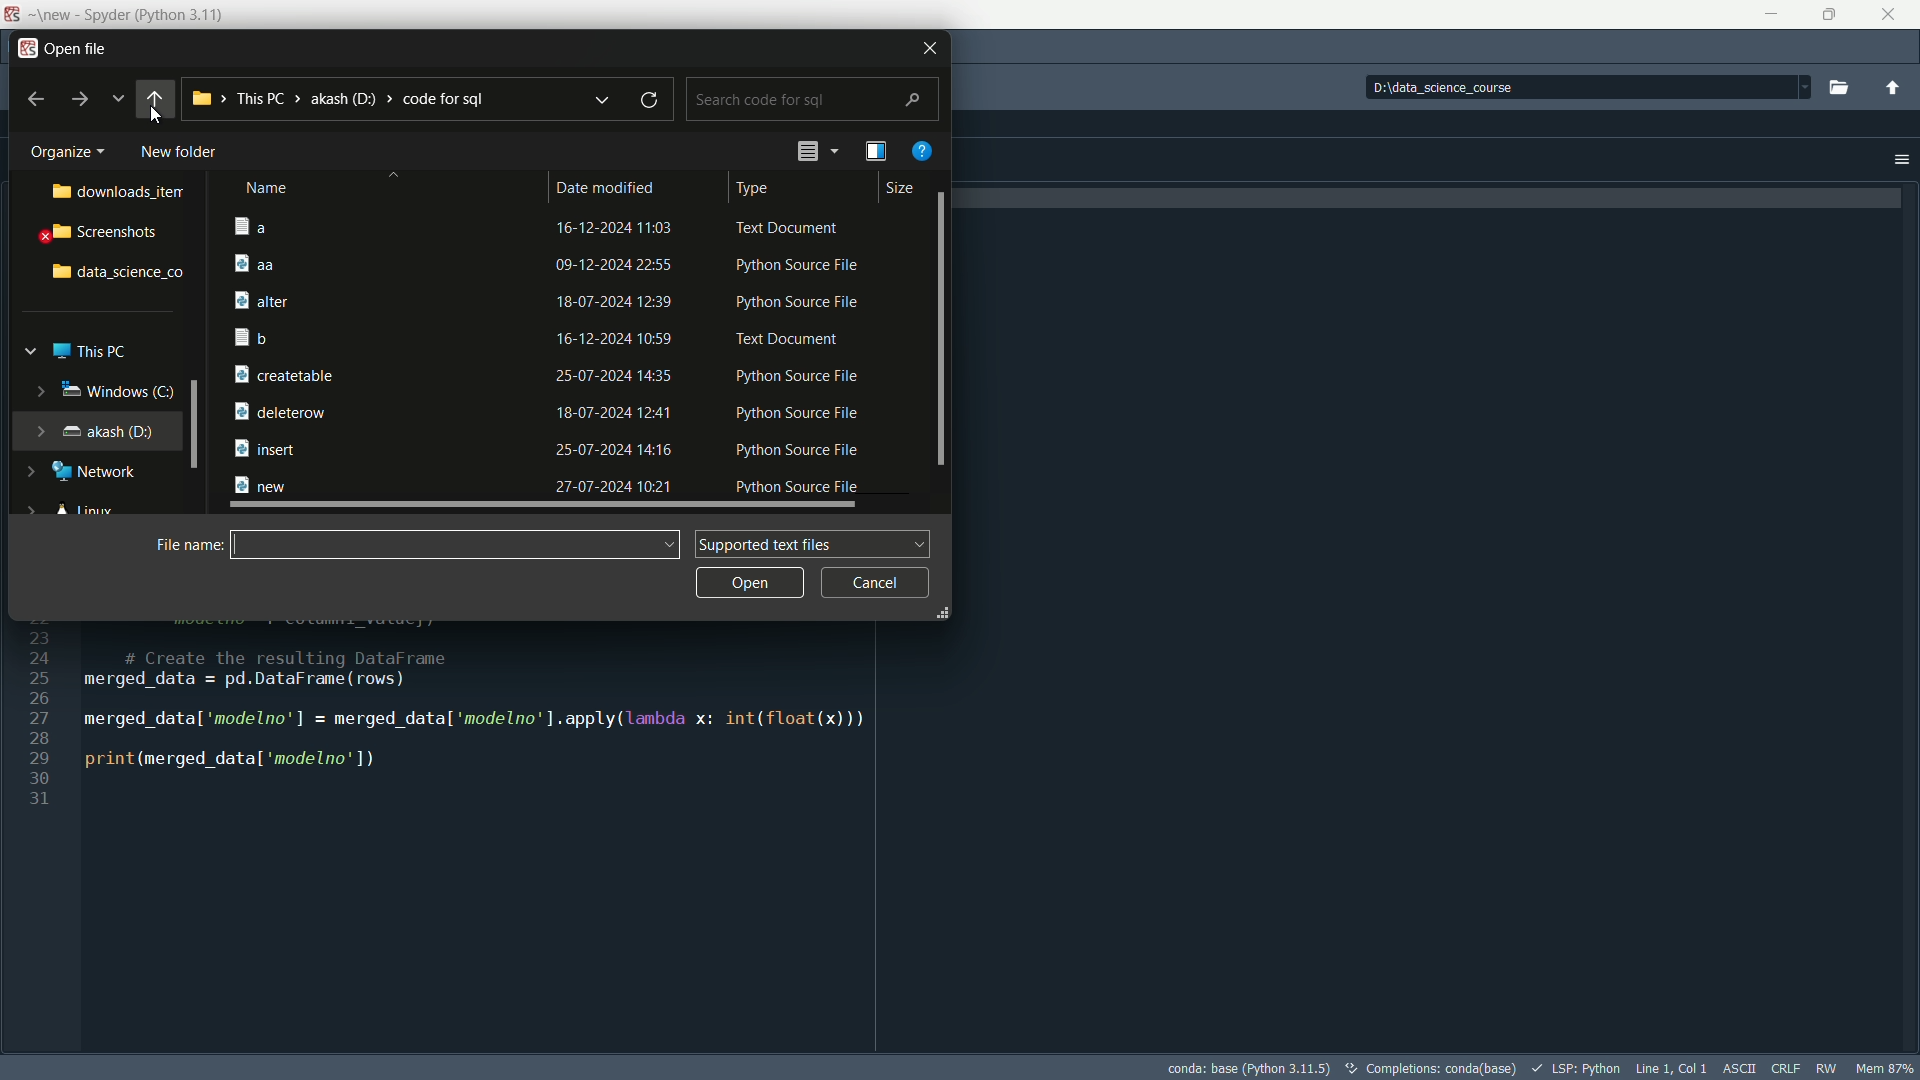  What do you see at coordinates (874, 583) in the screenshot?
I see `cancel` at bounding box center [874, 583].